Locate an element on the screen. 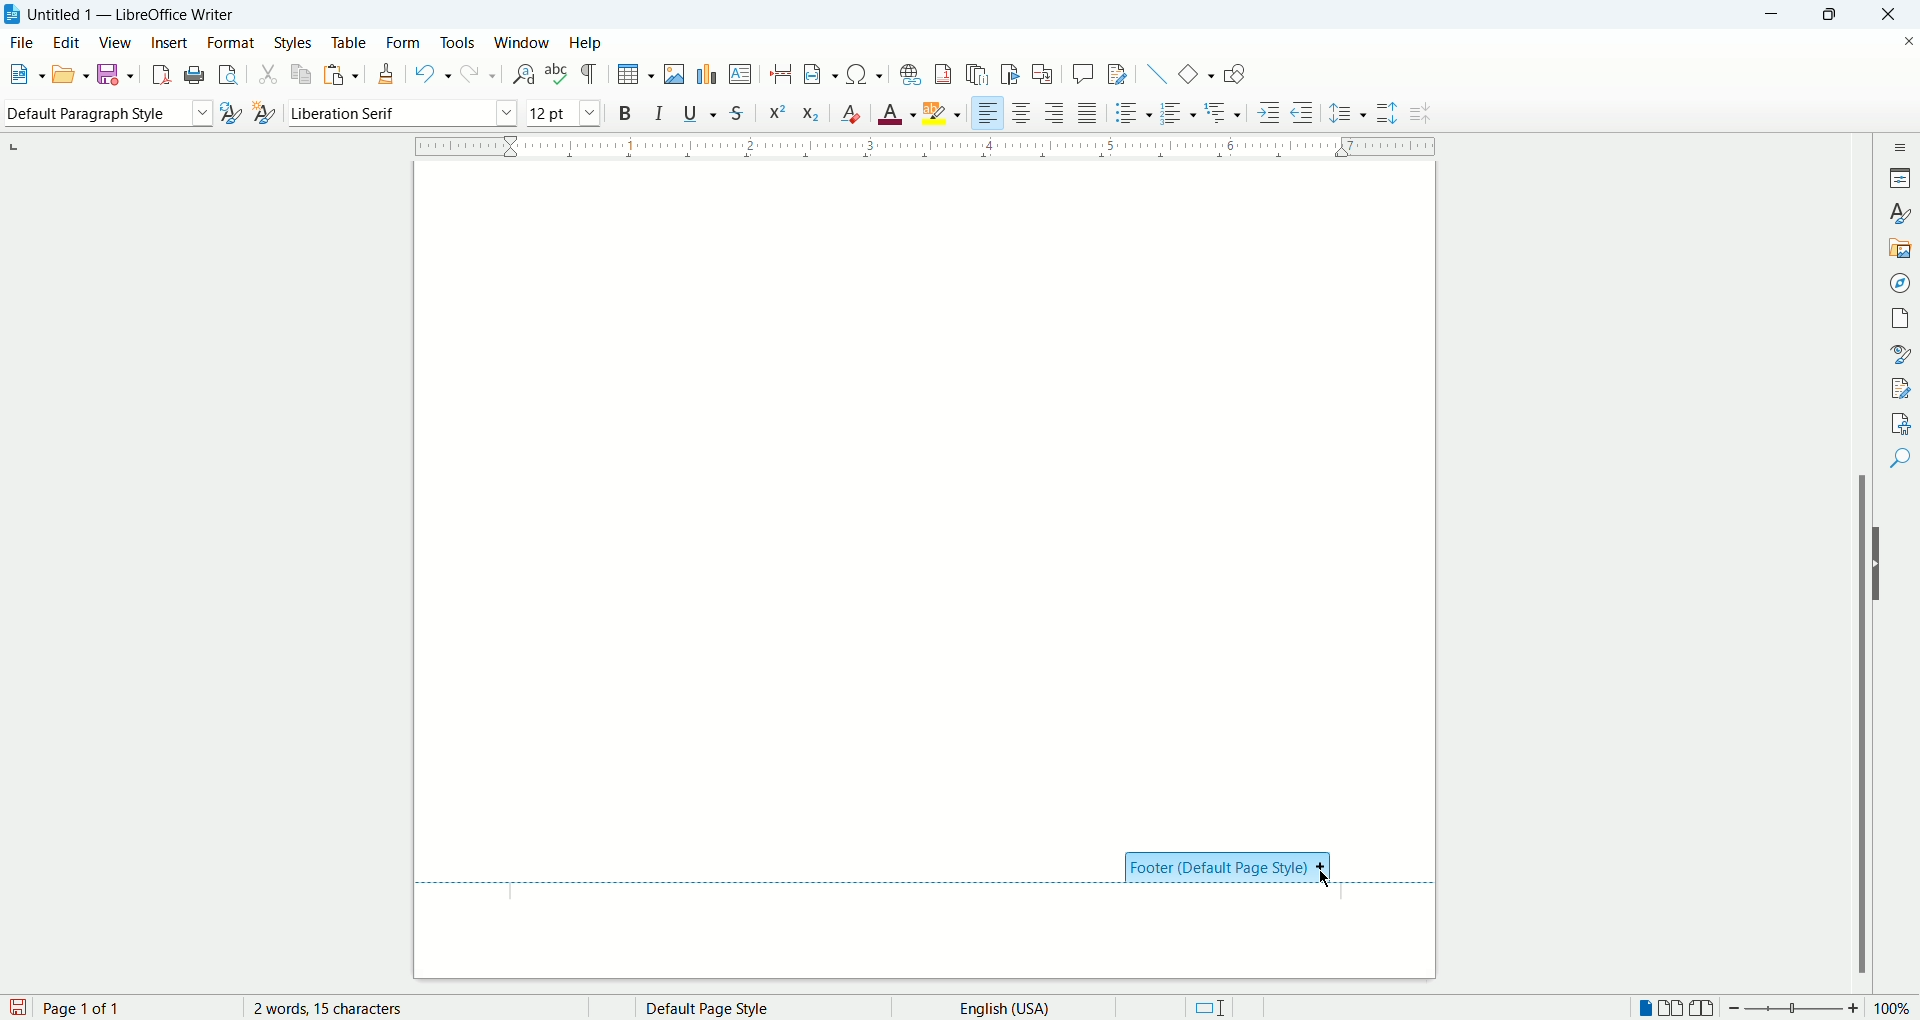  accessibility check is located at coordinates (1901, 422).